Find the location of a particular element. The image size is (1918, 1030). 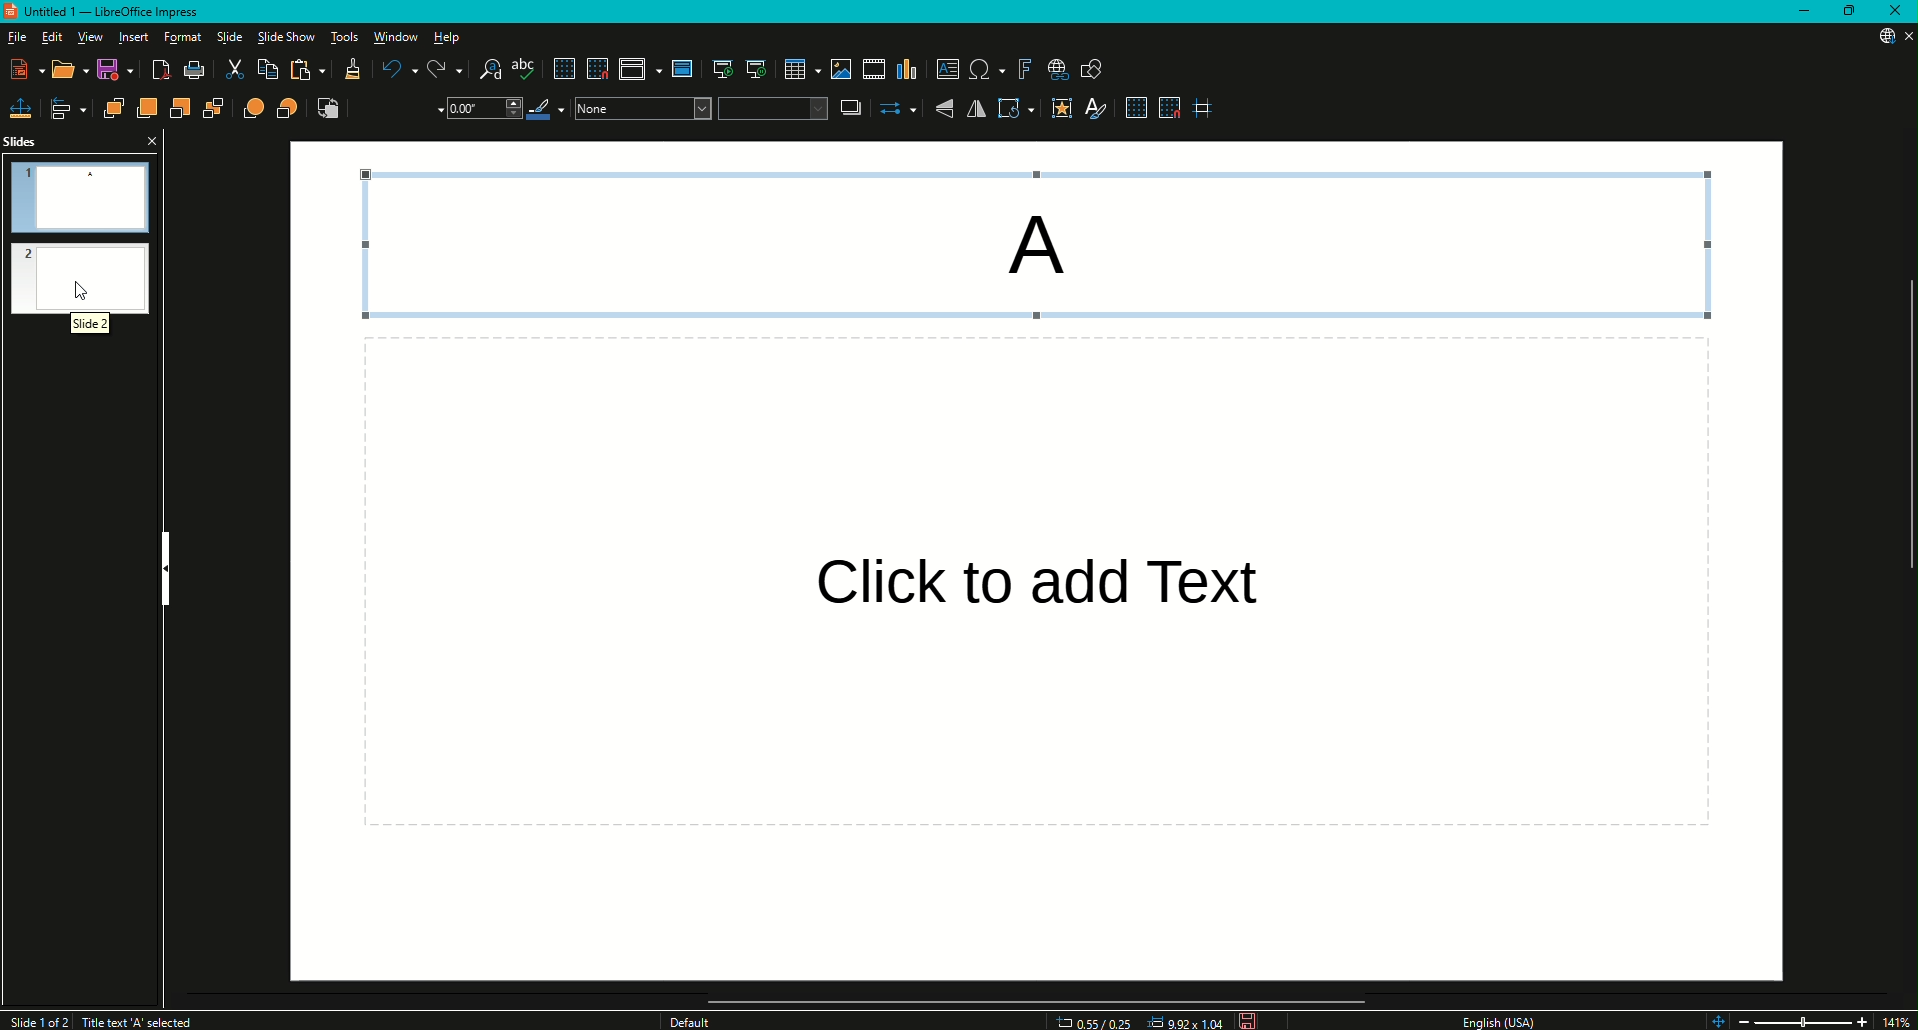

Fill Colour is located at coordinates (770, 108).